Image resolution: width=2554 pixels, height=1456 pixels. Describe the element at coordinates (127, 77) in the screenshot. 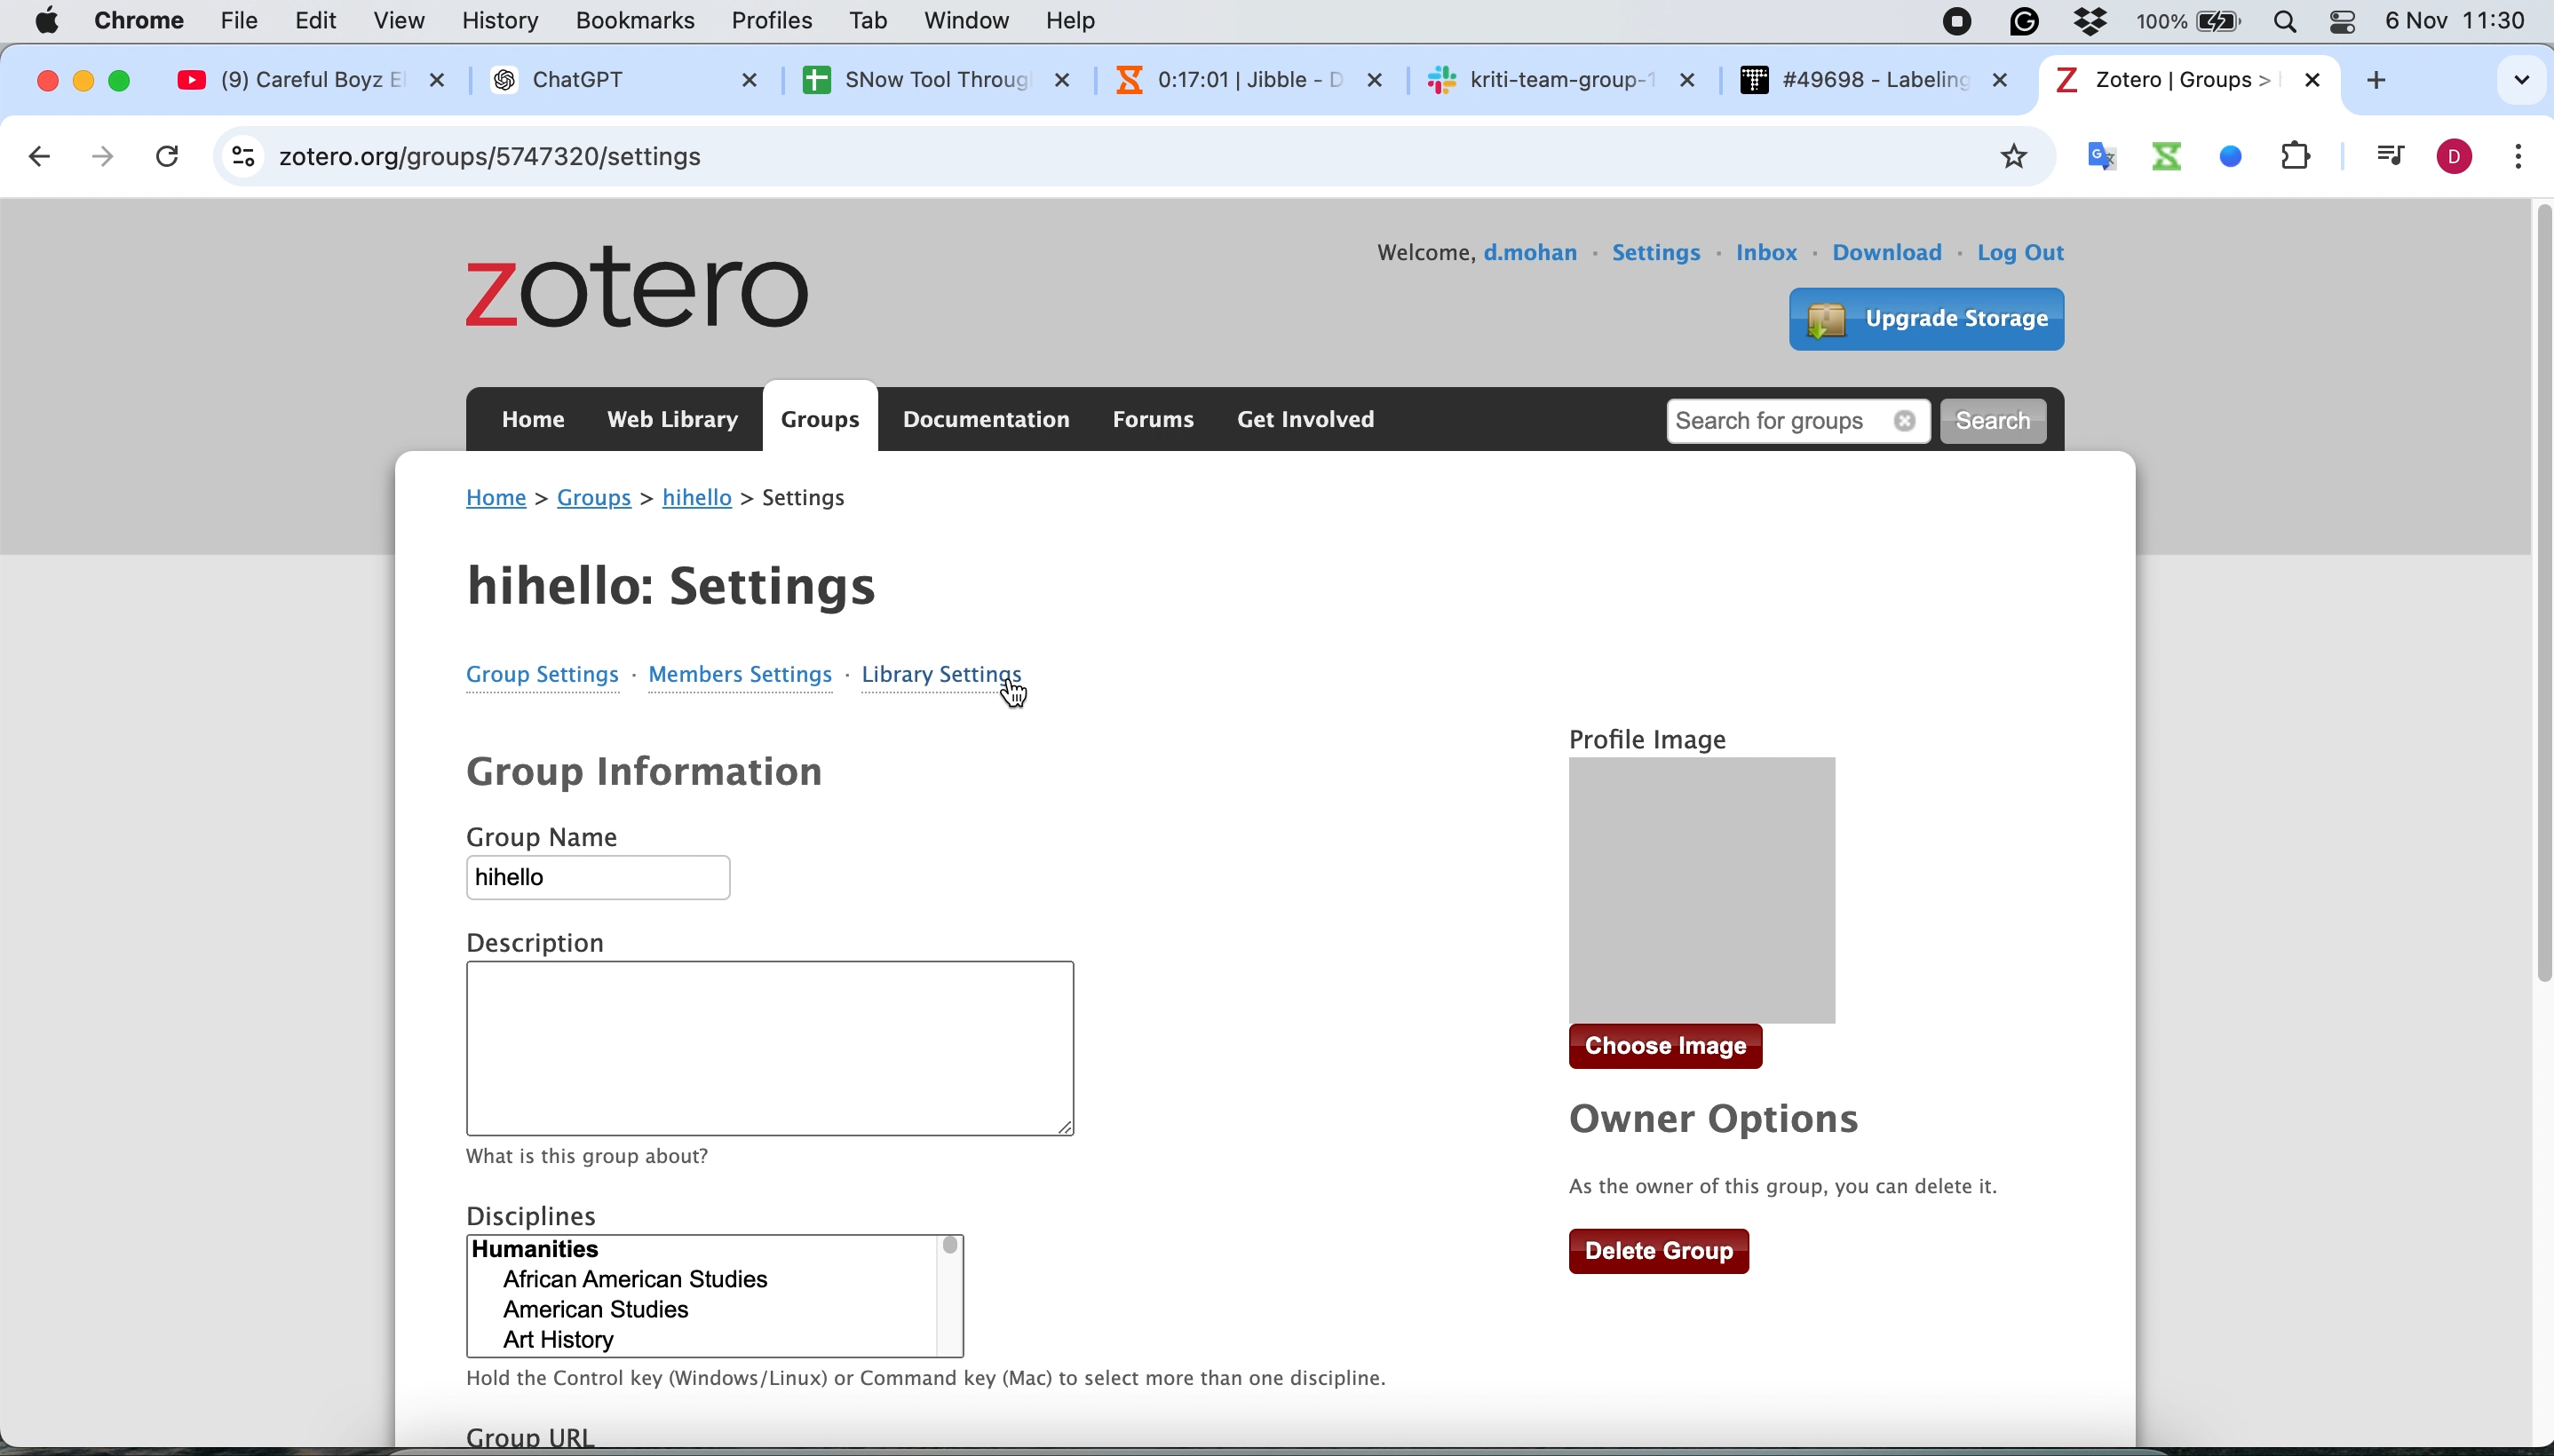

I see `maximise` at that location.